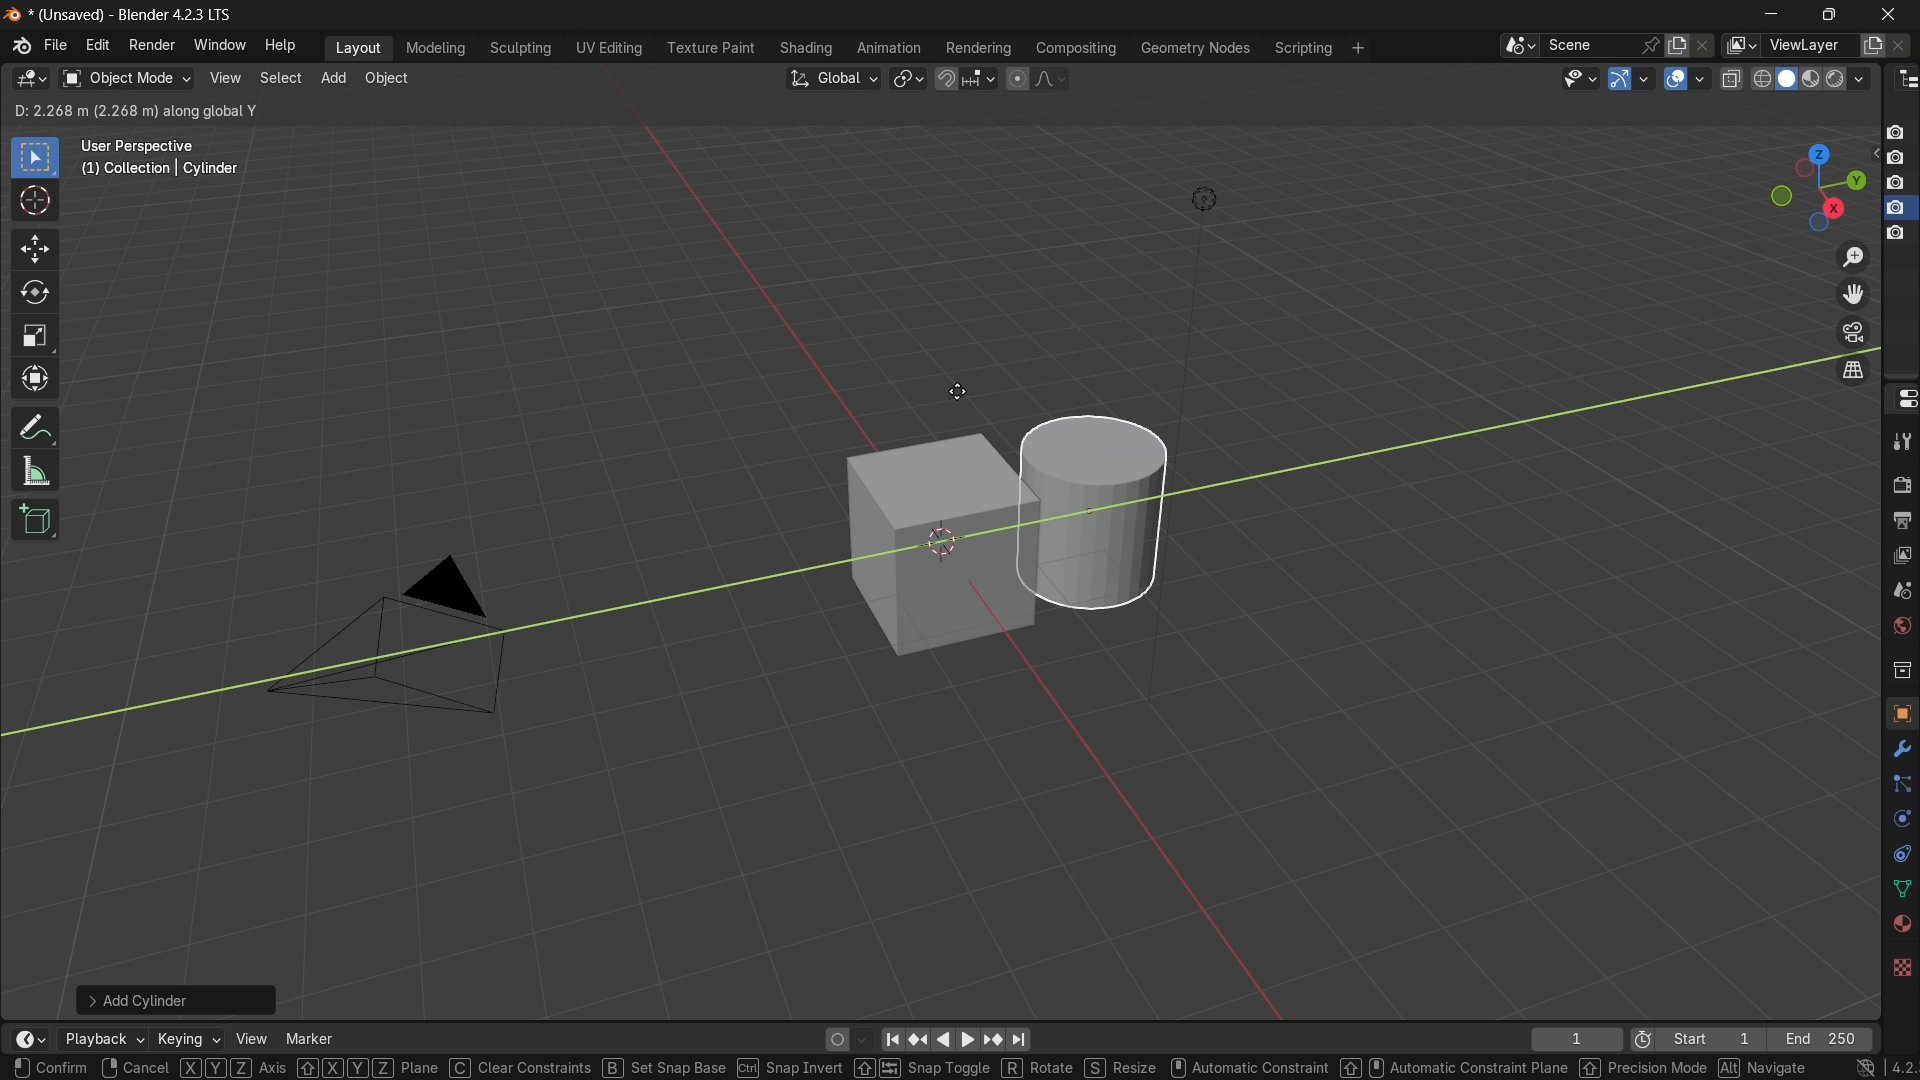 This screenshot has width=1920, height=1080. I want to click on scene, so click(1900, 592).